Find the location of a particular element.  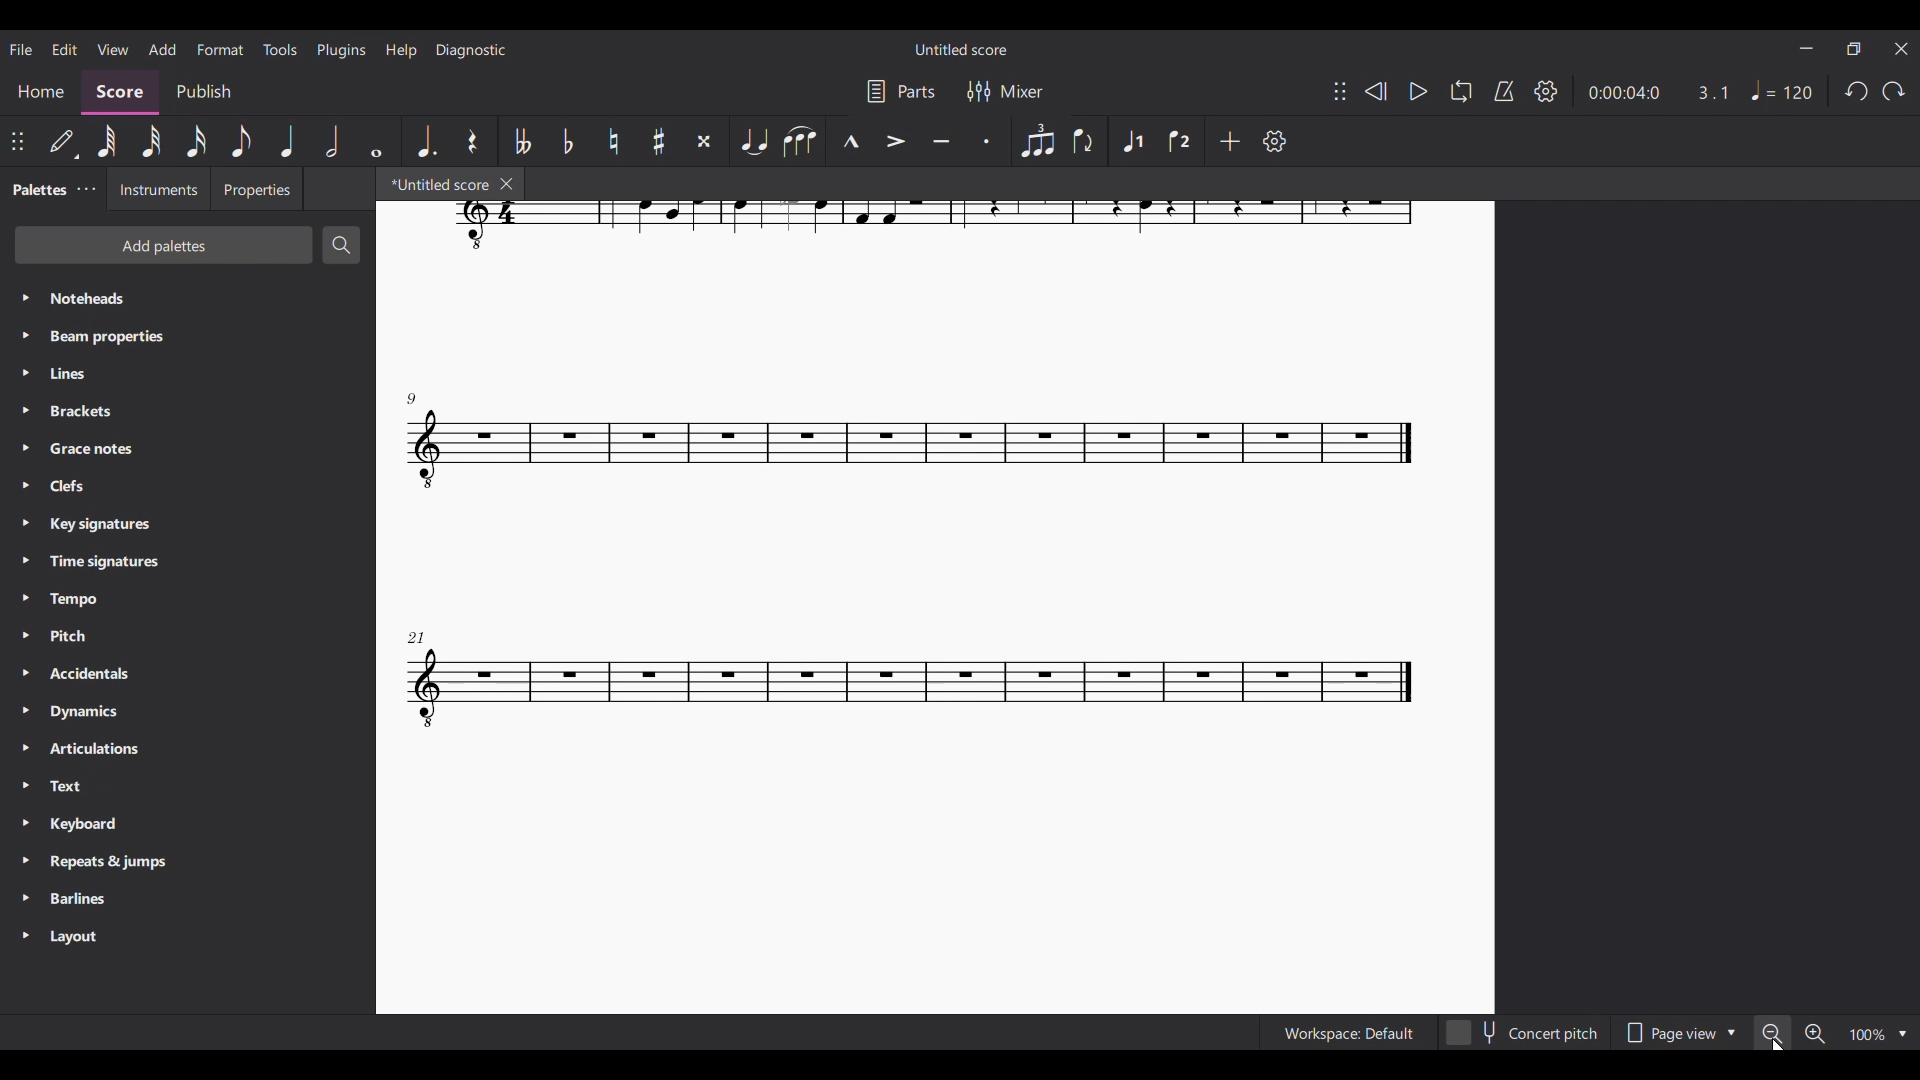

Keyboard is located at coordinates (187, 824).